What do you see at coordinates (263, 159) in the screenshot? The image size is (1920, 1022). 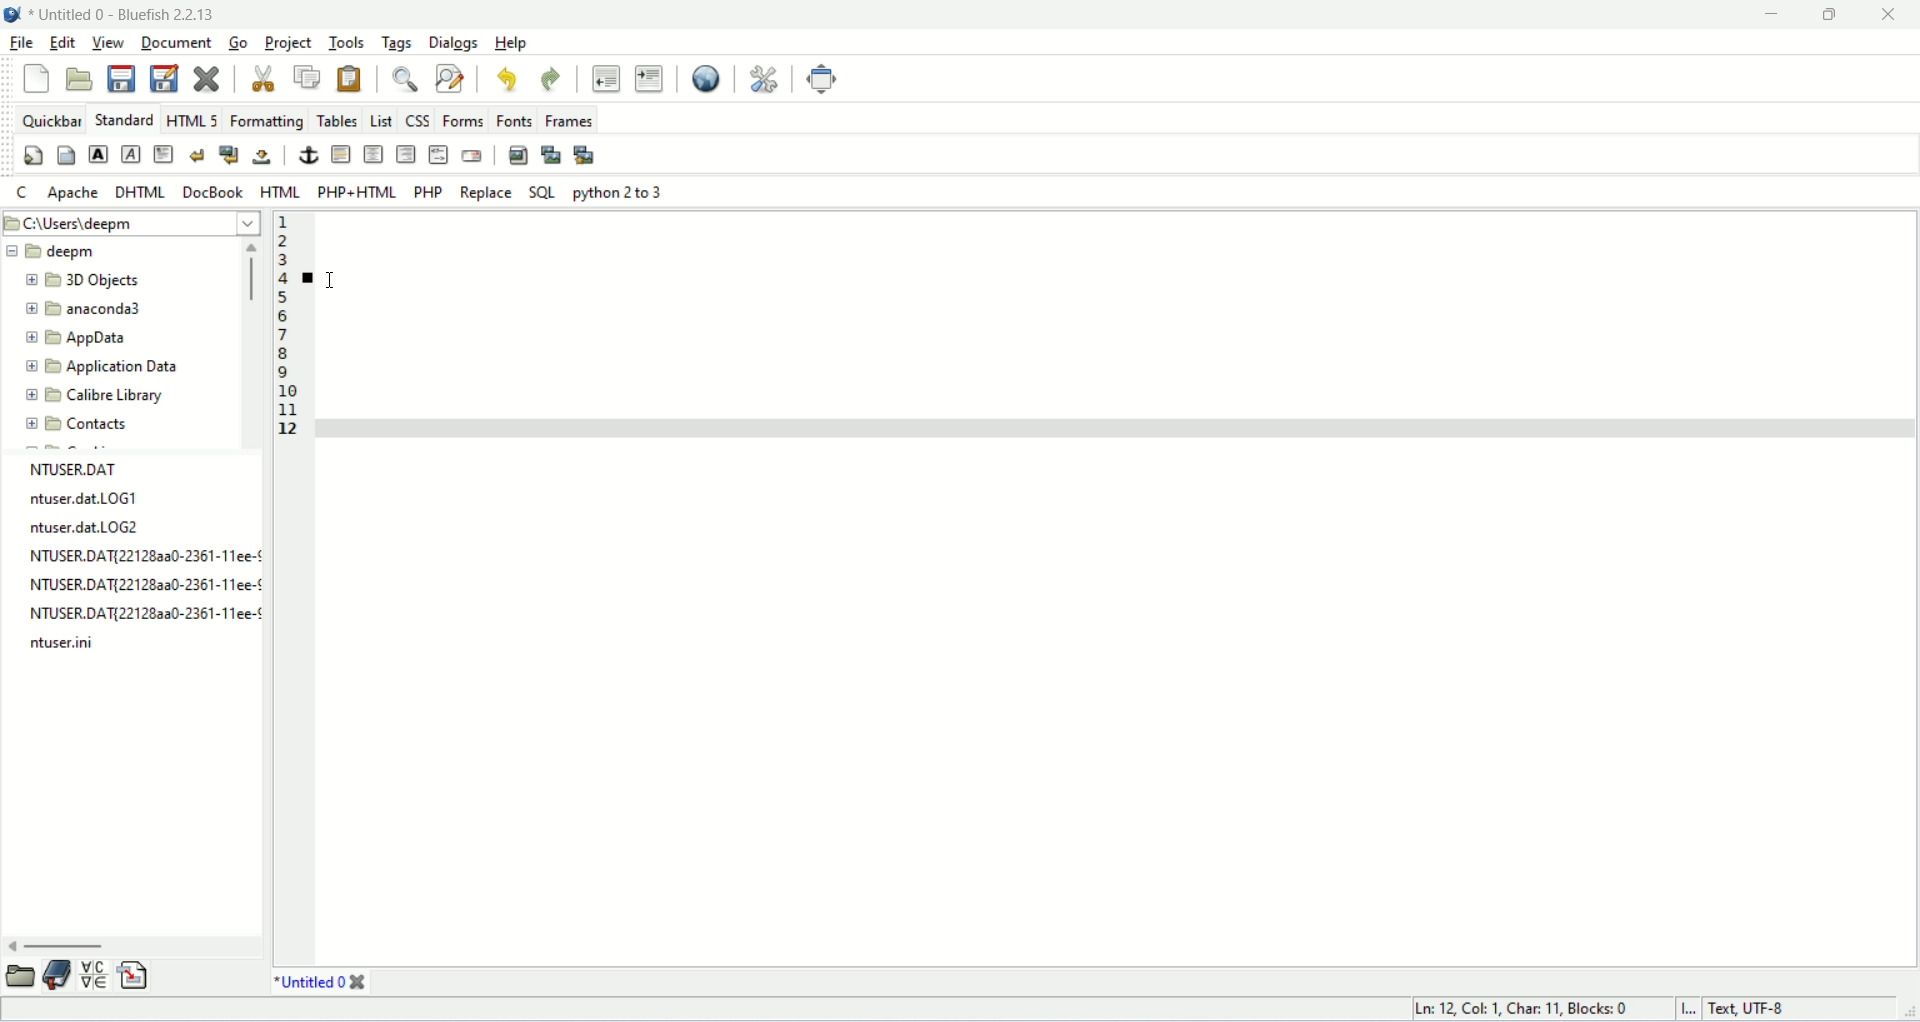 I see `non-breaking space` at bounding box center [263, 159].